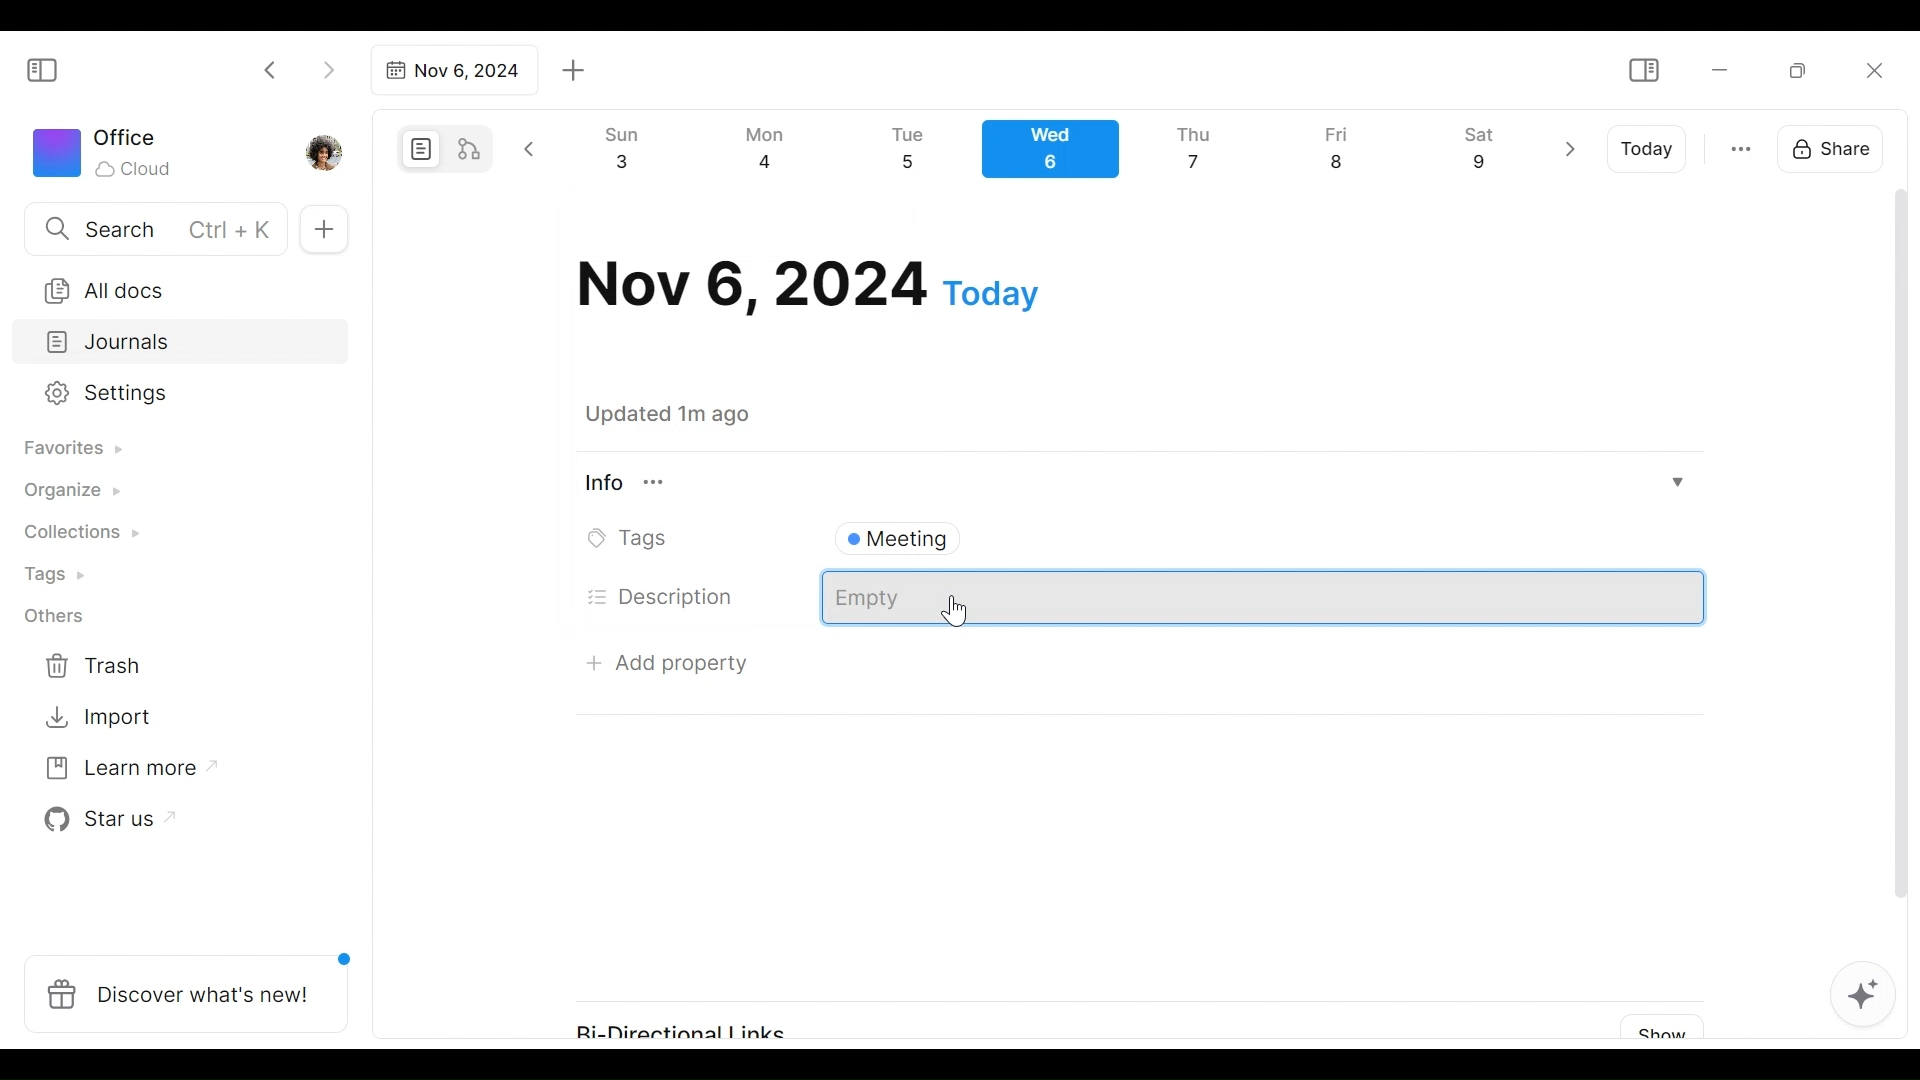 The height and width of the screenshot is (1080, 1920). Describe the element at coordinates (1059, 154) in the screenshot. I see `Calendar` at that location.